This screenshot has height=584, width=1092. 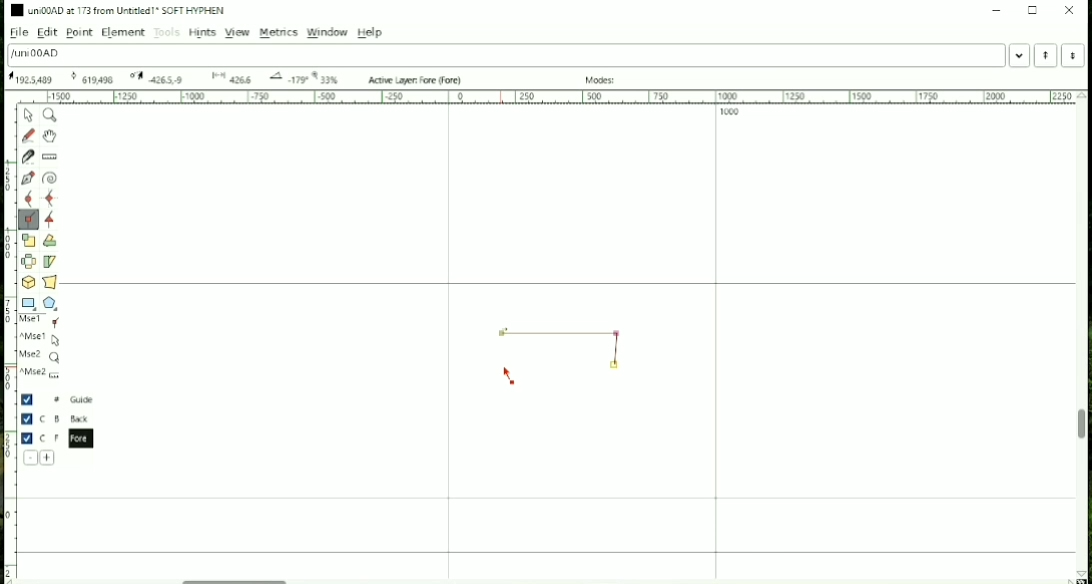 What do you see at coordinates (995, 10) in the screenshot?
I see `Minimize` at bounding box center [995, 10].